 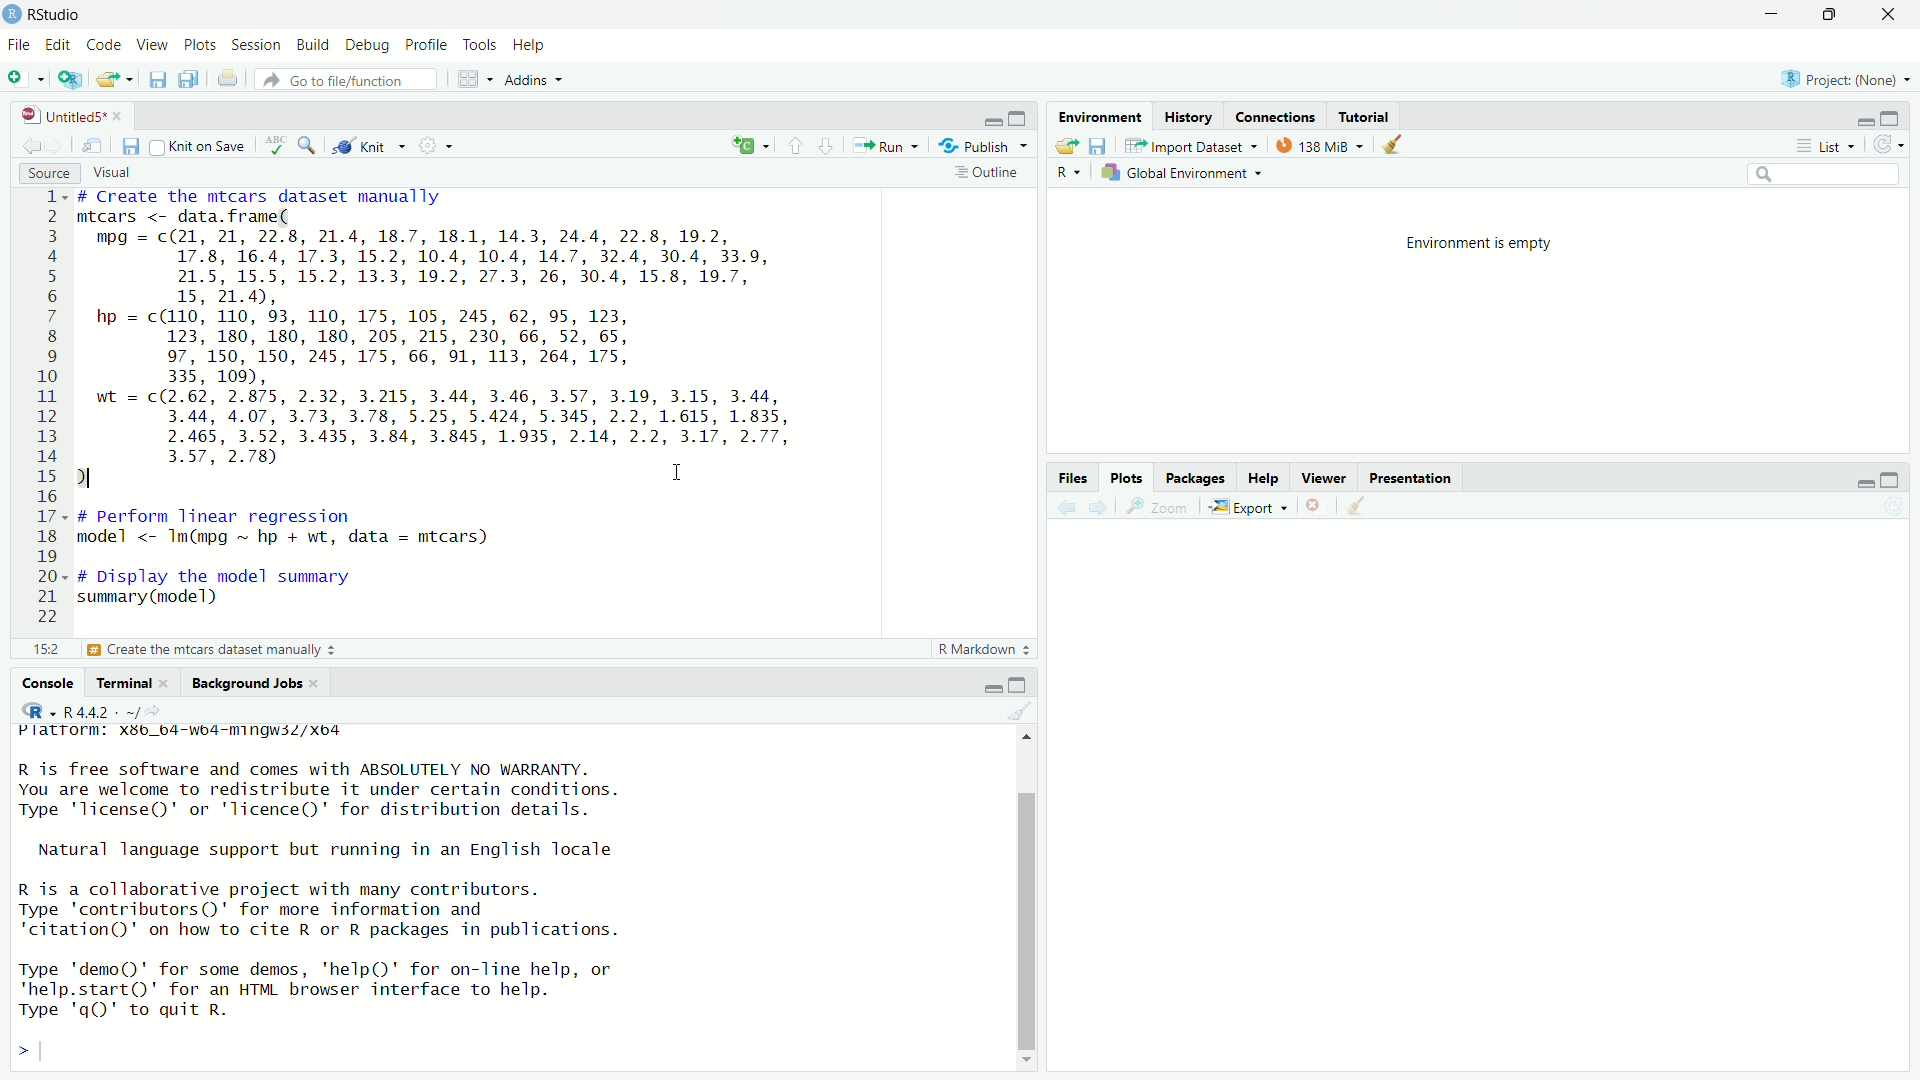 What do you see at coordinates (794, 145) in the screenshot?
I see `go to previous section` at bounding box center [794, 145].